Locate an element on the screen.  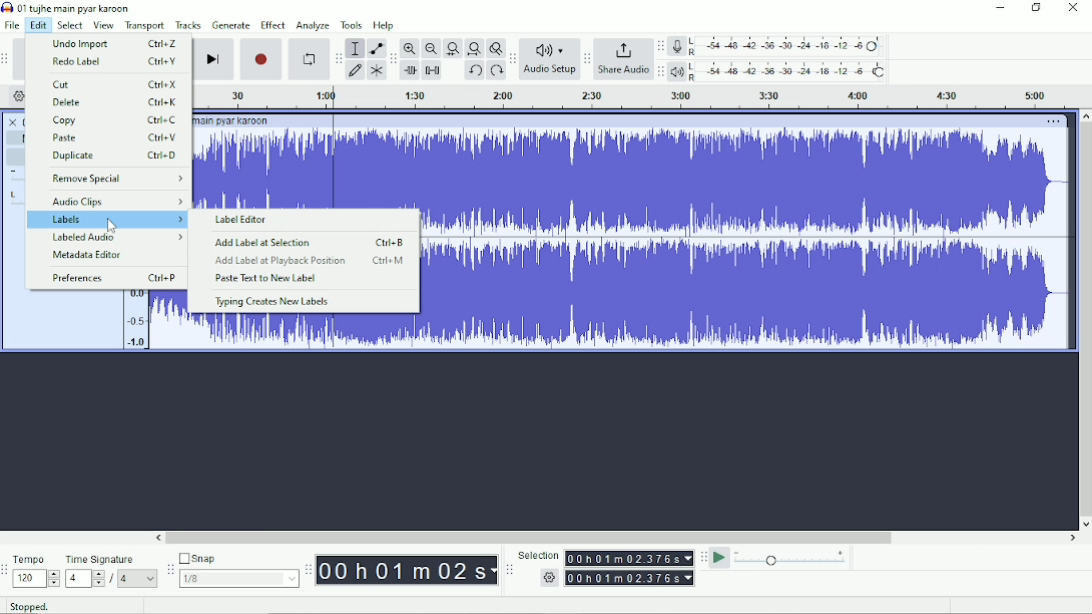
Fit selection to width is located at coordinates (452, 49).